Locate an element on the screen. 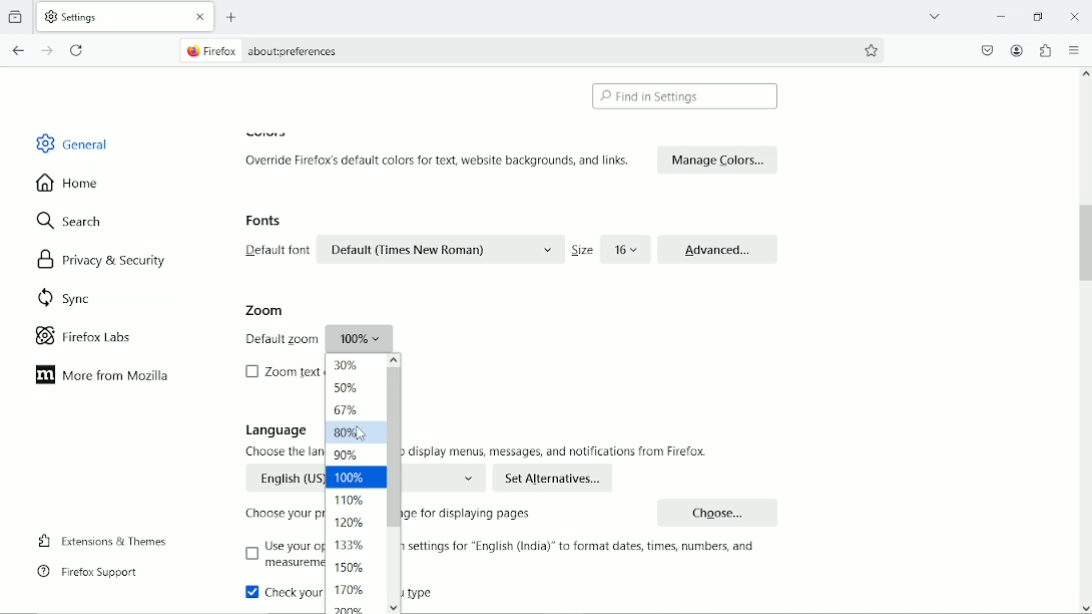  Language is located at coordinates (276, 430).